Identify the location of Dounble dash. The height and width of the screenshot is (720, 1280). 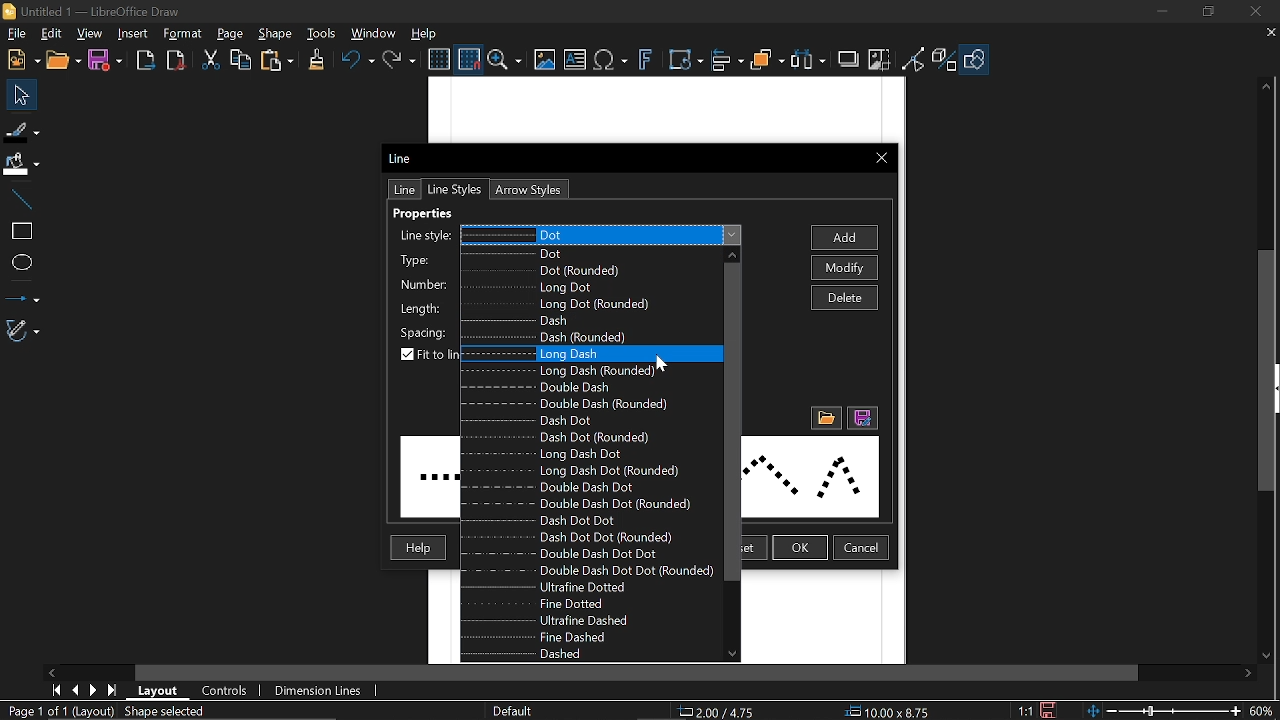
(585, 388).